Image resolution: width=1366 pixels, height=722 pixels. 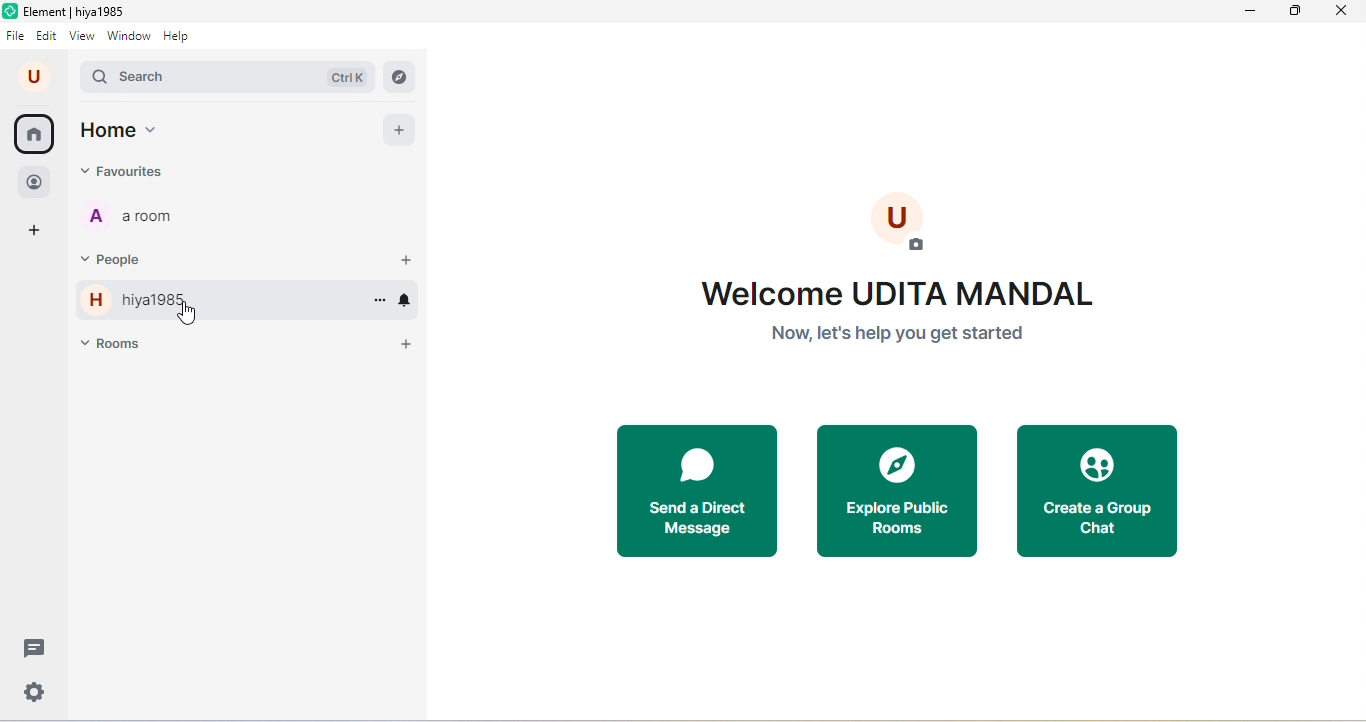 I want to click on view, so click(x=83, y=38).